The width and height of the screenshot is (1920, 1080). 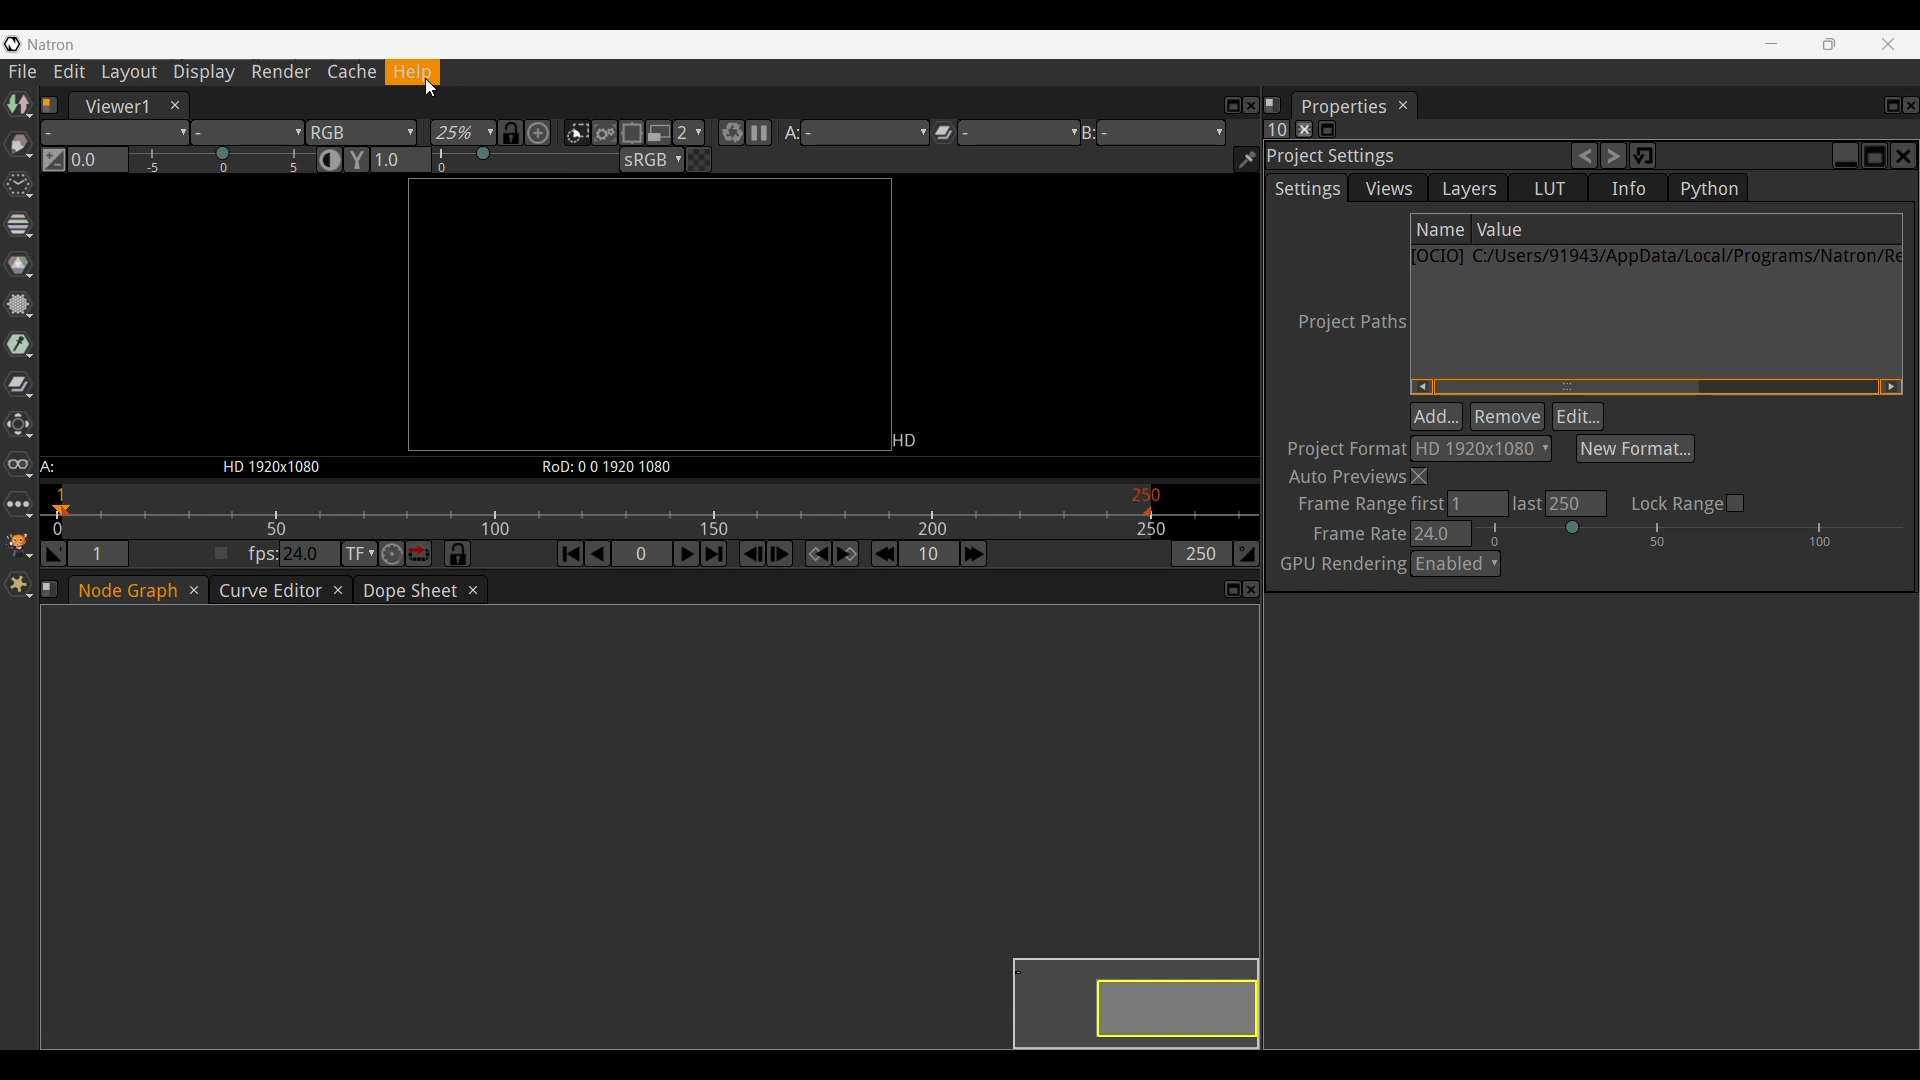 I want to click on Frame Range first : 1, so click(x=1398, y=502).